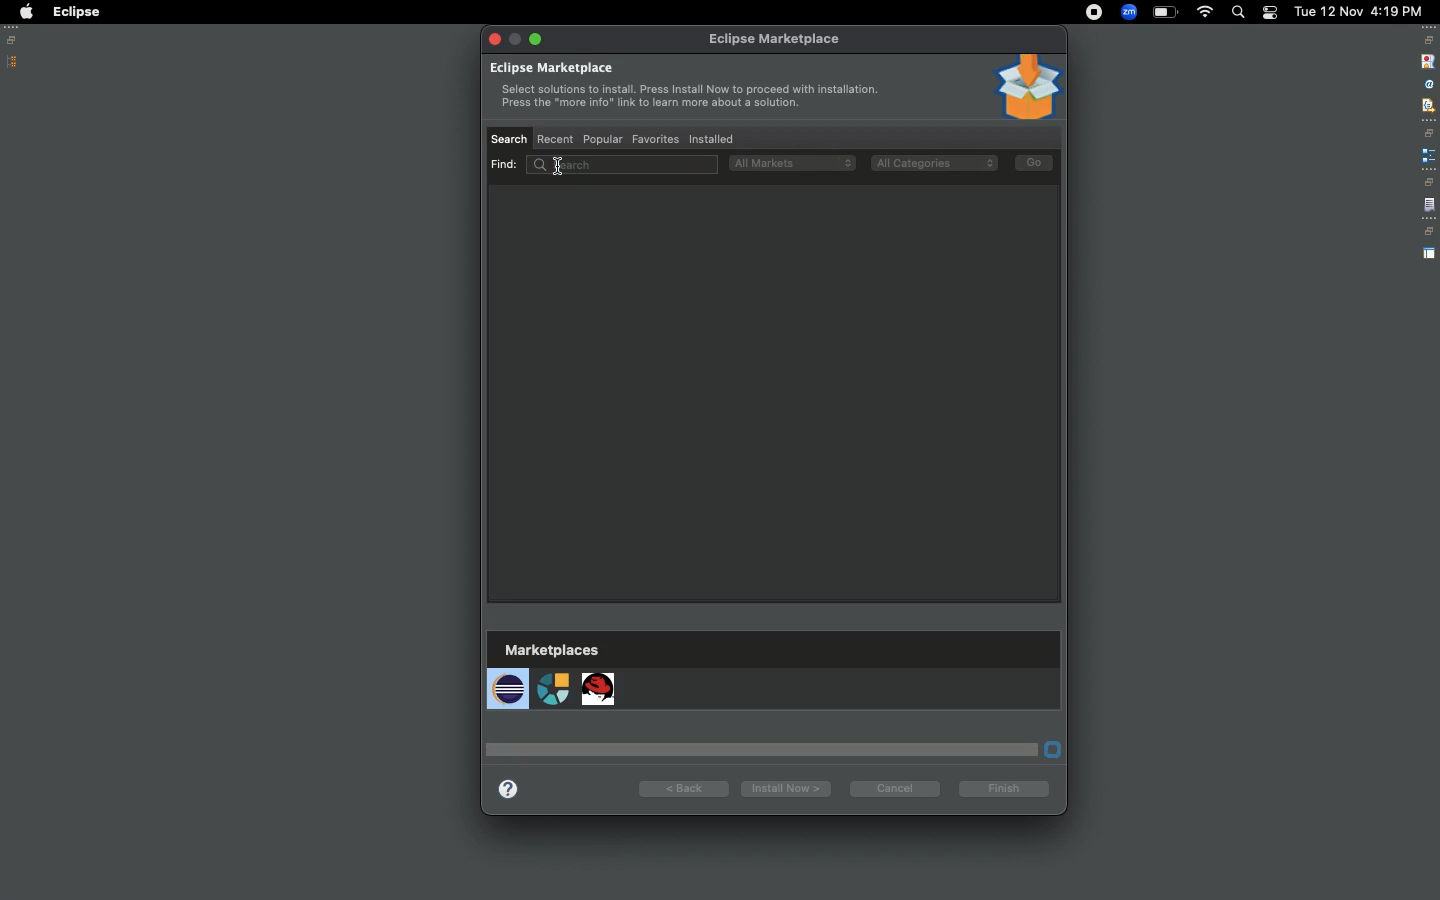 This screenshot has width=1440, height=900. I want to click on filter, so click(1427, 105).